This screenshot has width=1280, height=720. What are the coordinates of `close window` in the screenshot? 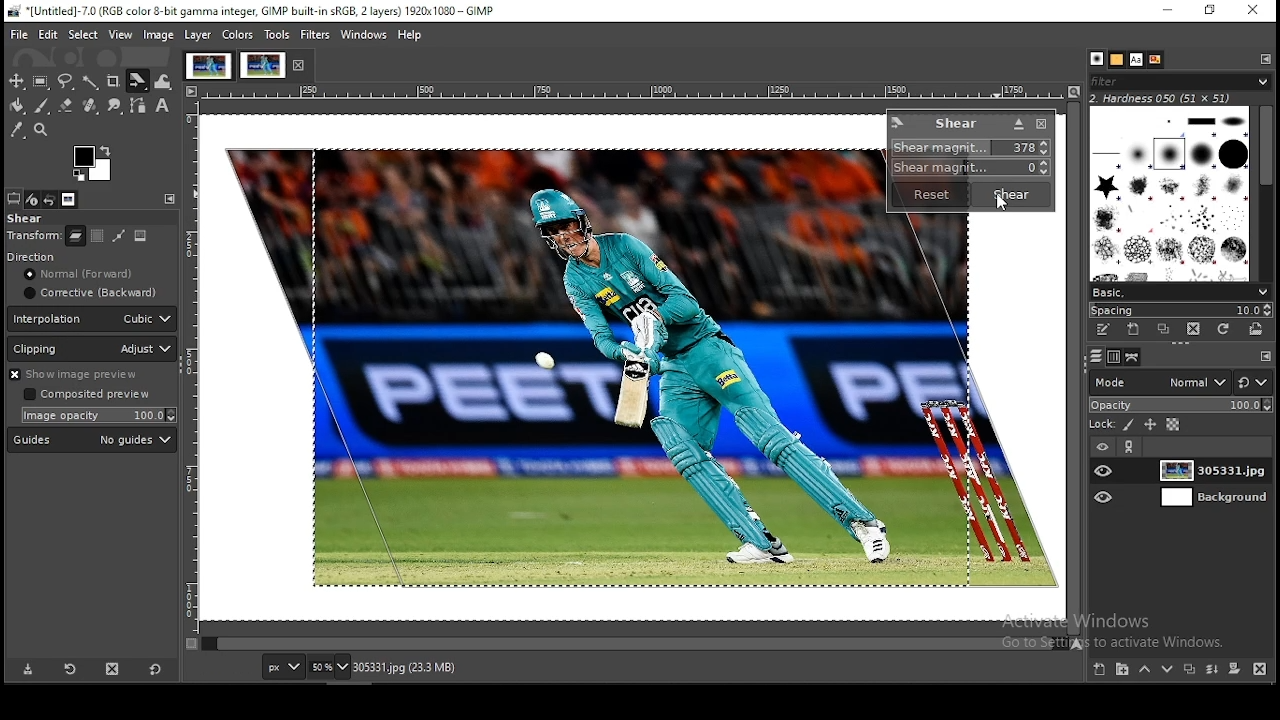 It's located at (1249, 11).